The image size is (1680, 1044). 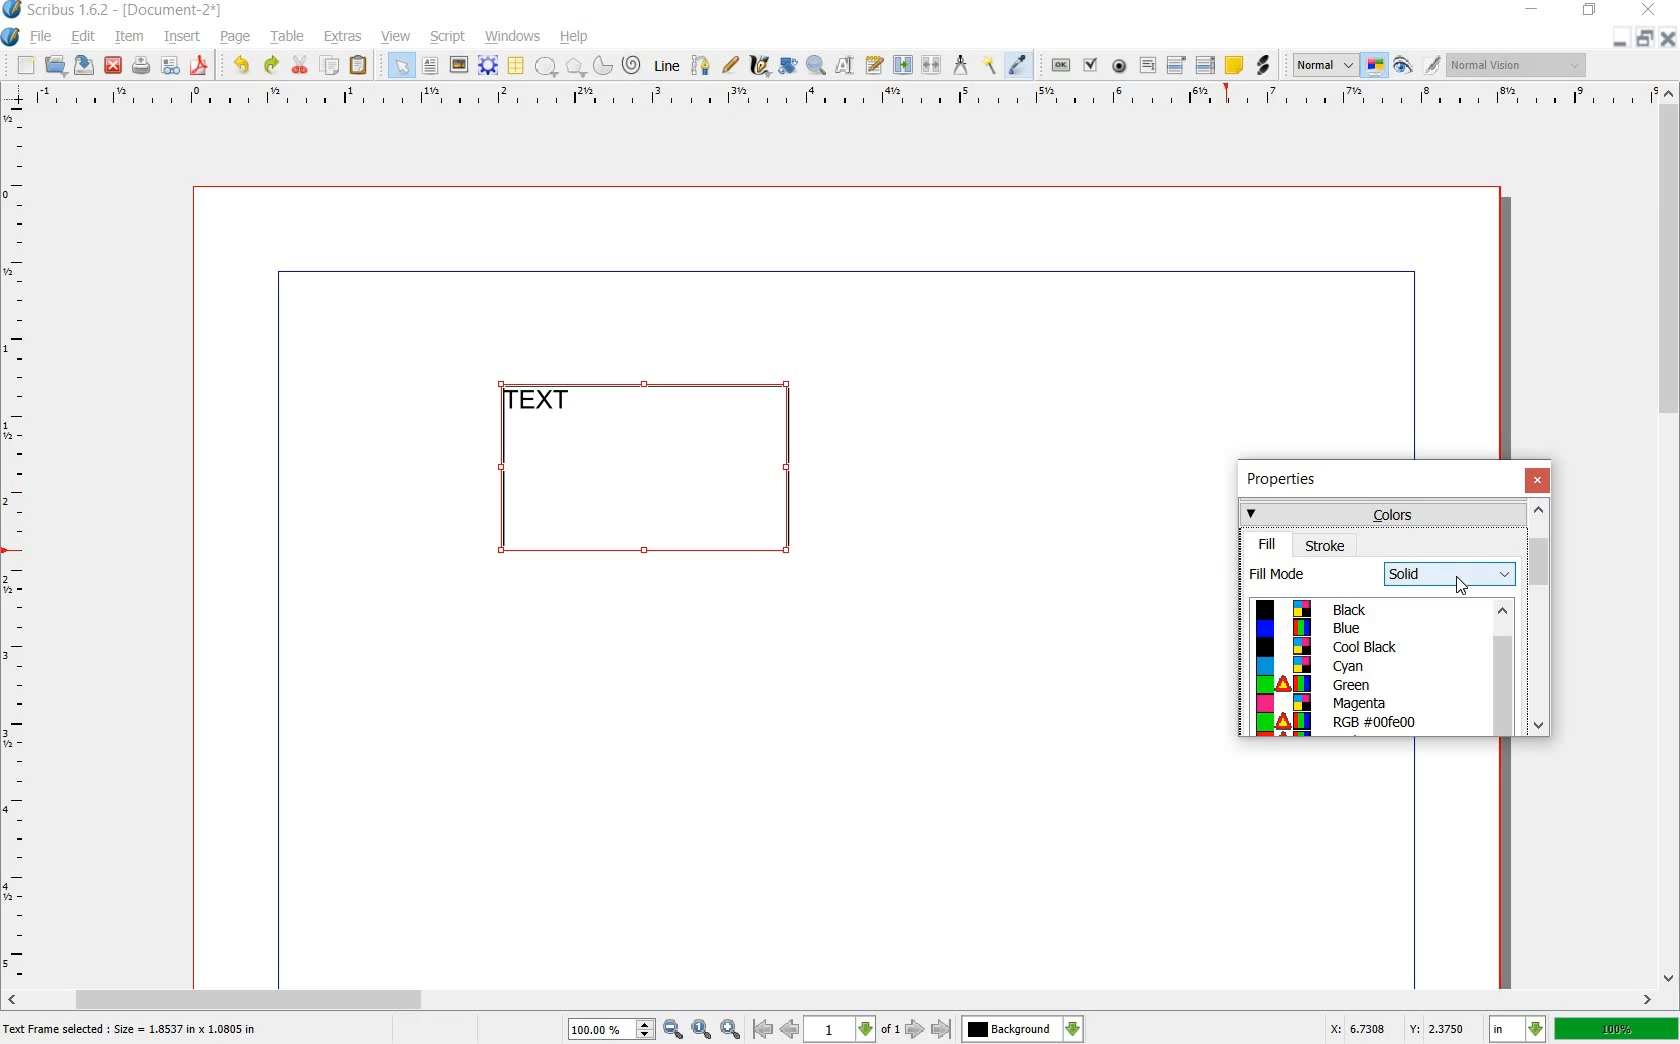 What do you see at coordinates (661, 468) in the screenshot?
I see `text frame selected` at bounding box center [661, 468].